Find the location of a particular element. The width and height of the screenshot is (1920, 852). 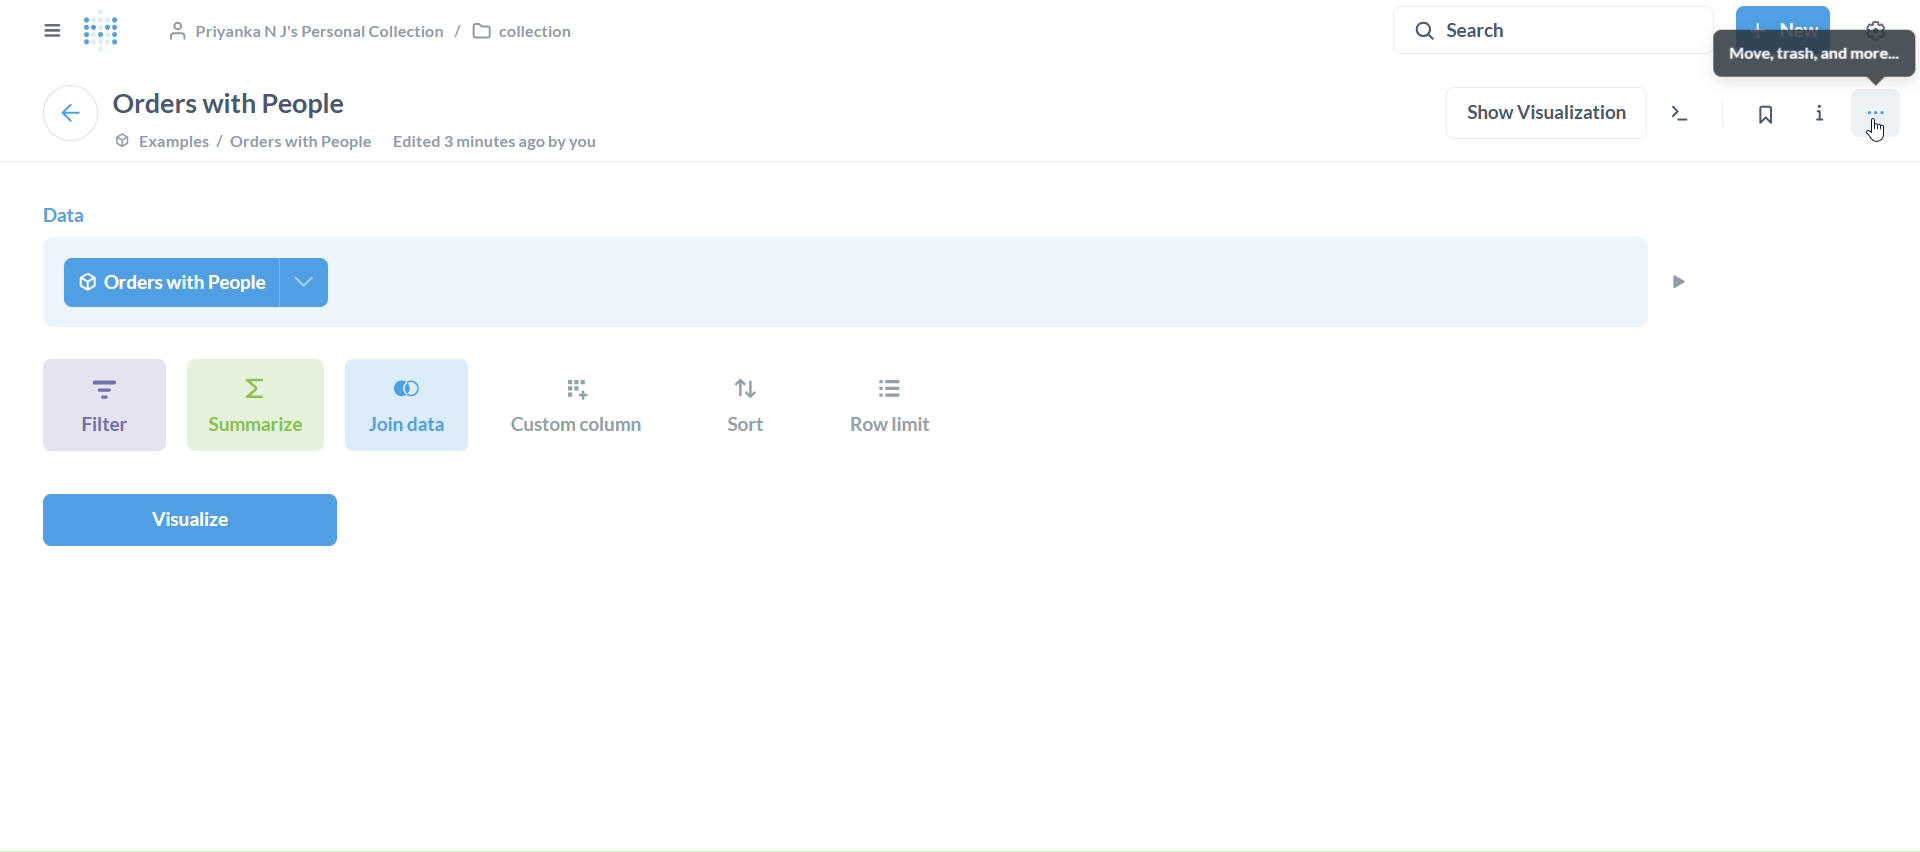

view the sql is located at coordinates (1680, 113).